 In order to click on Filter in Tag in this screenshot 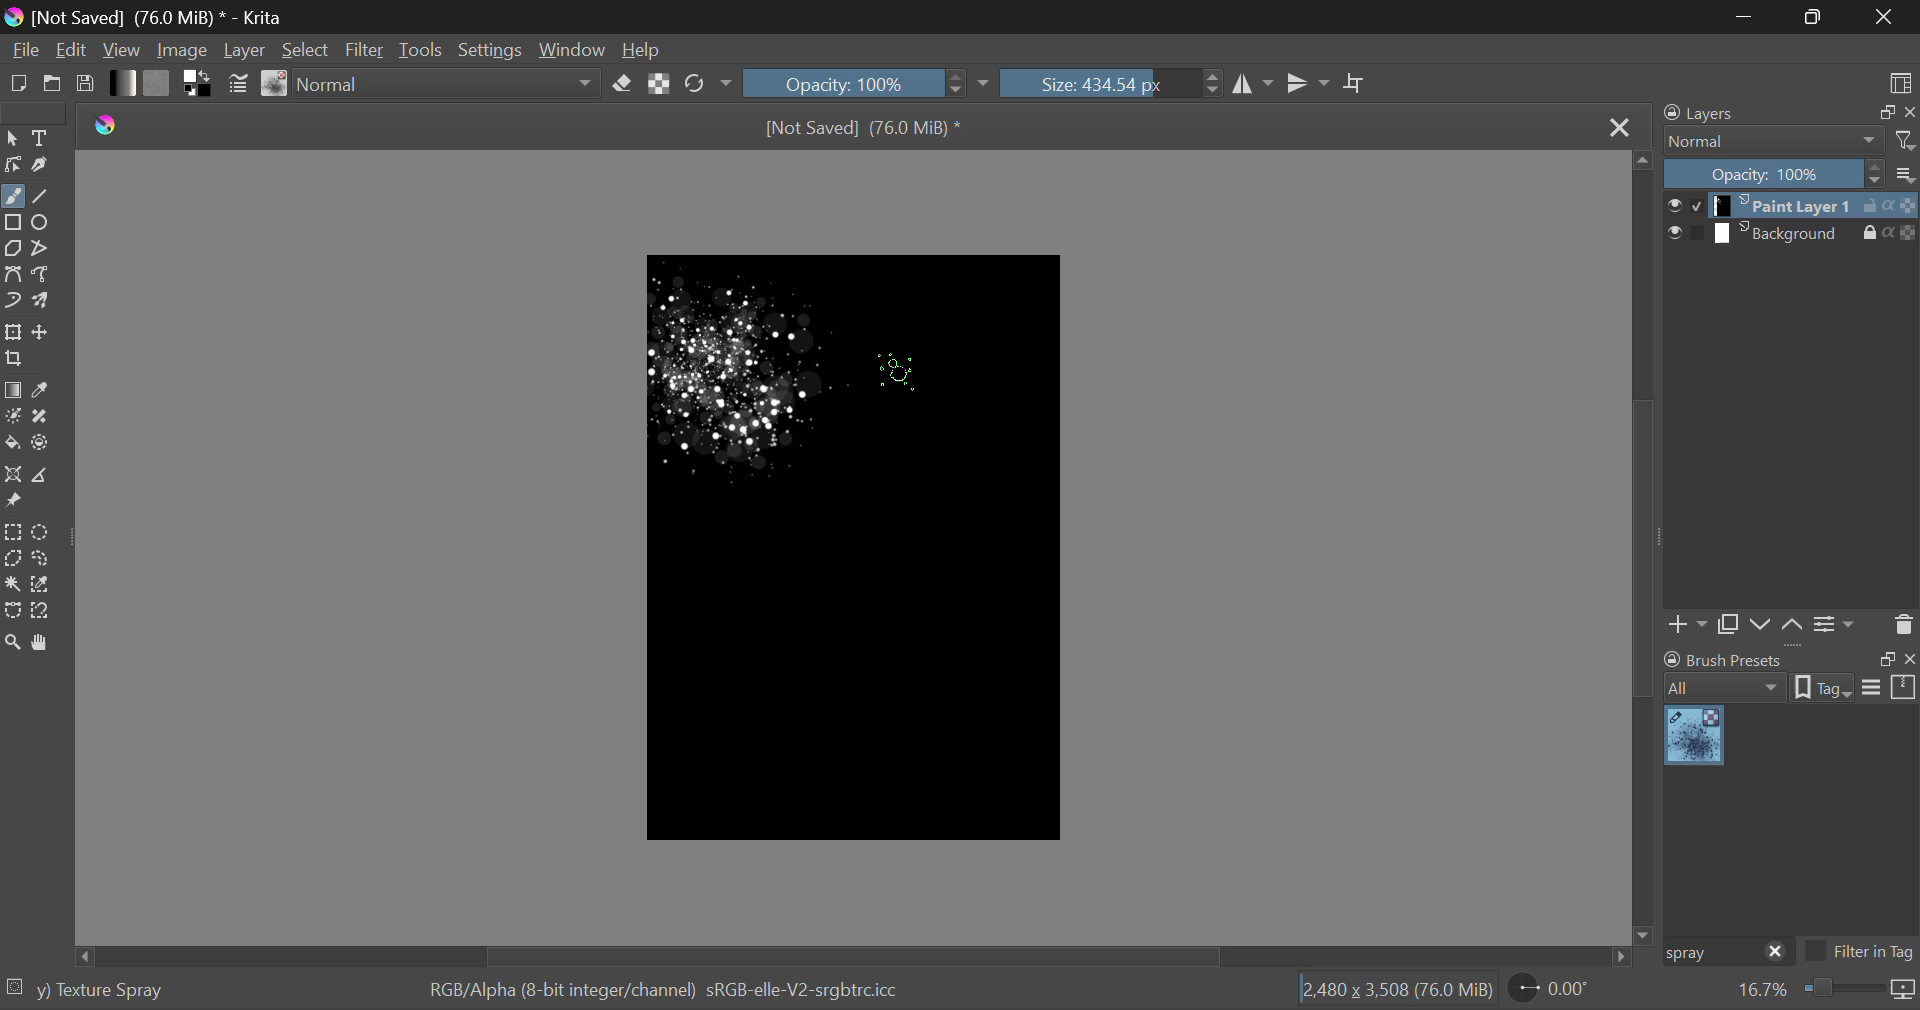, I will do `click(1860, 954)`.